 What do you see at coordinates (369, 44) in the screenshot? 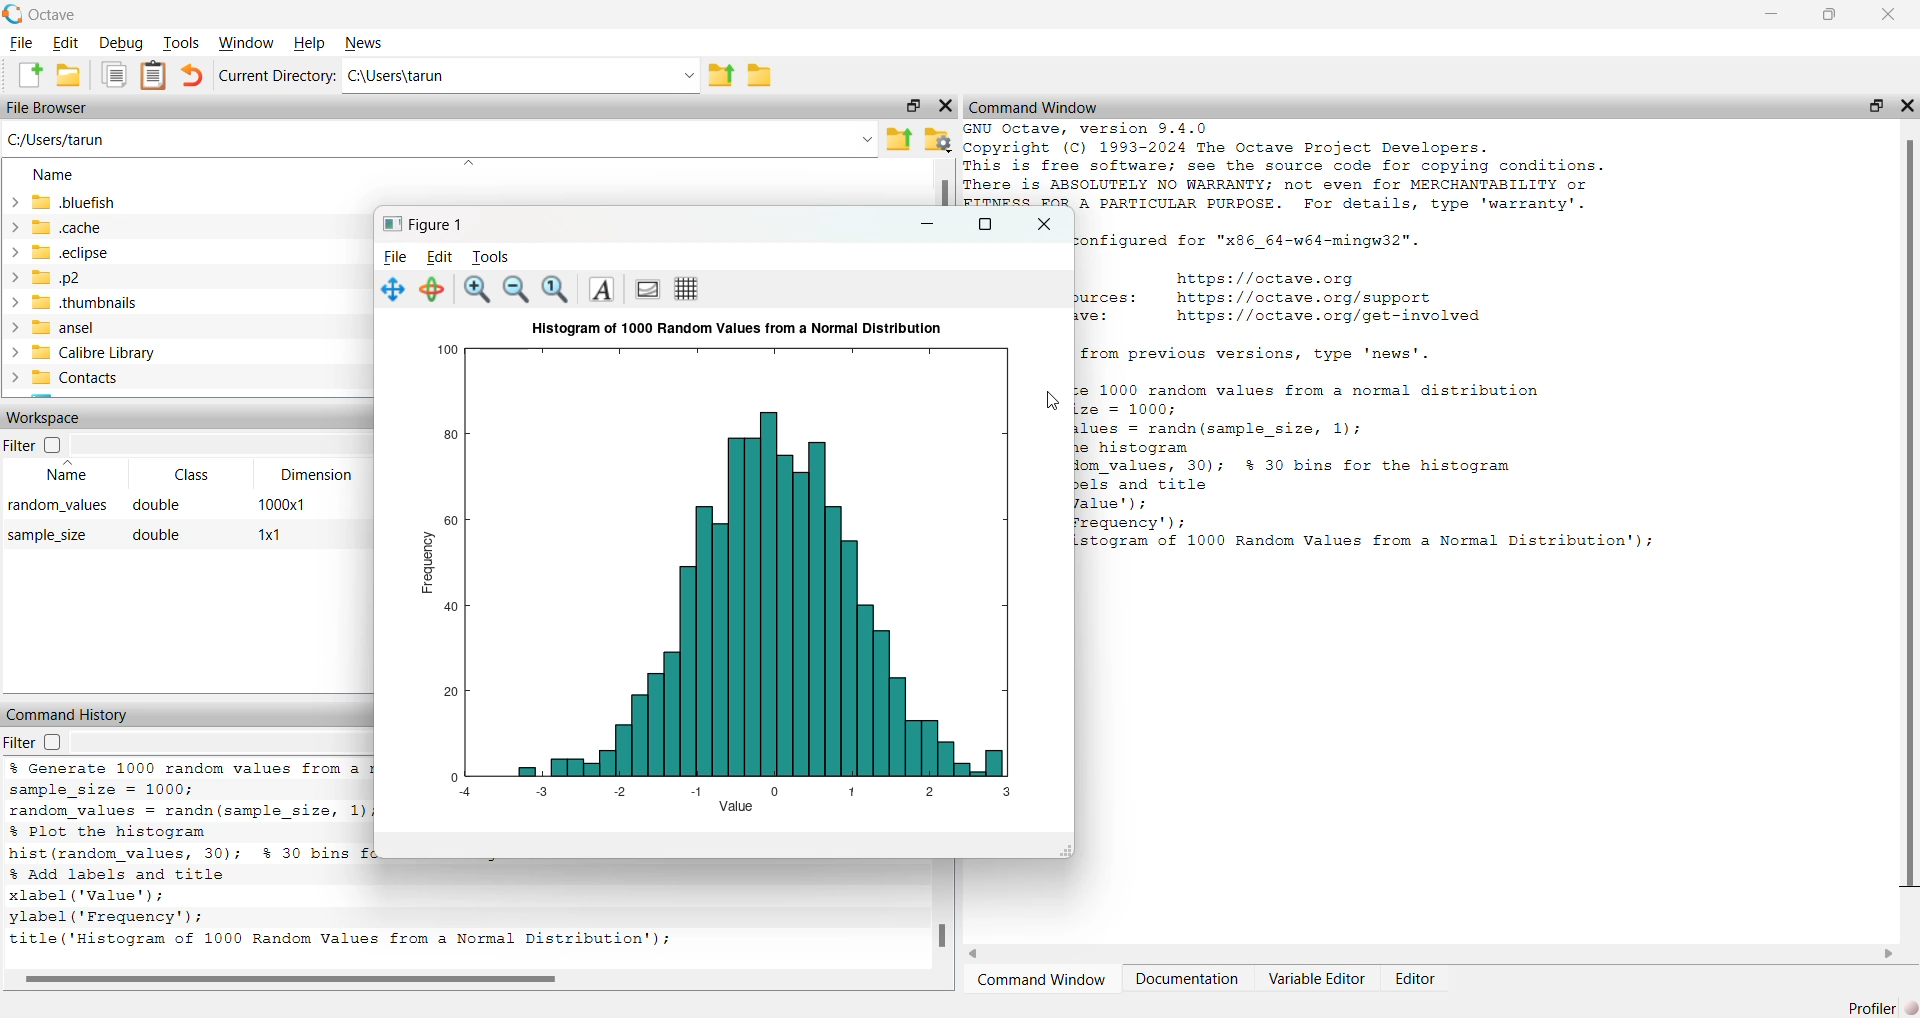
I see `News` at bounding box center [369, 44].